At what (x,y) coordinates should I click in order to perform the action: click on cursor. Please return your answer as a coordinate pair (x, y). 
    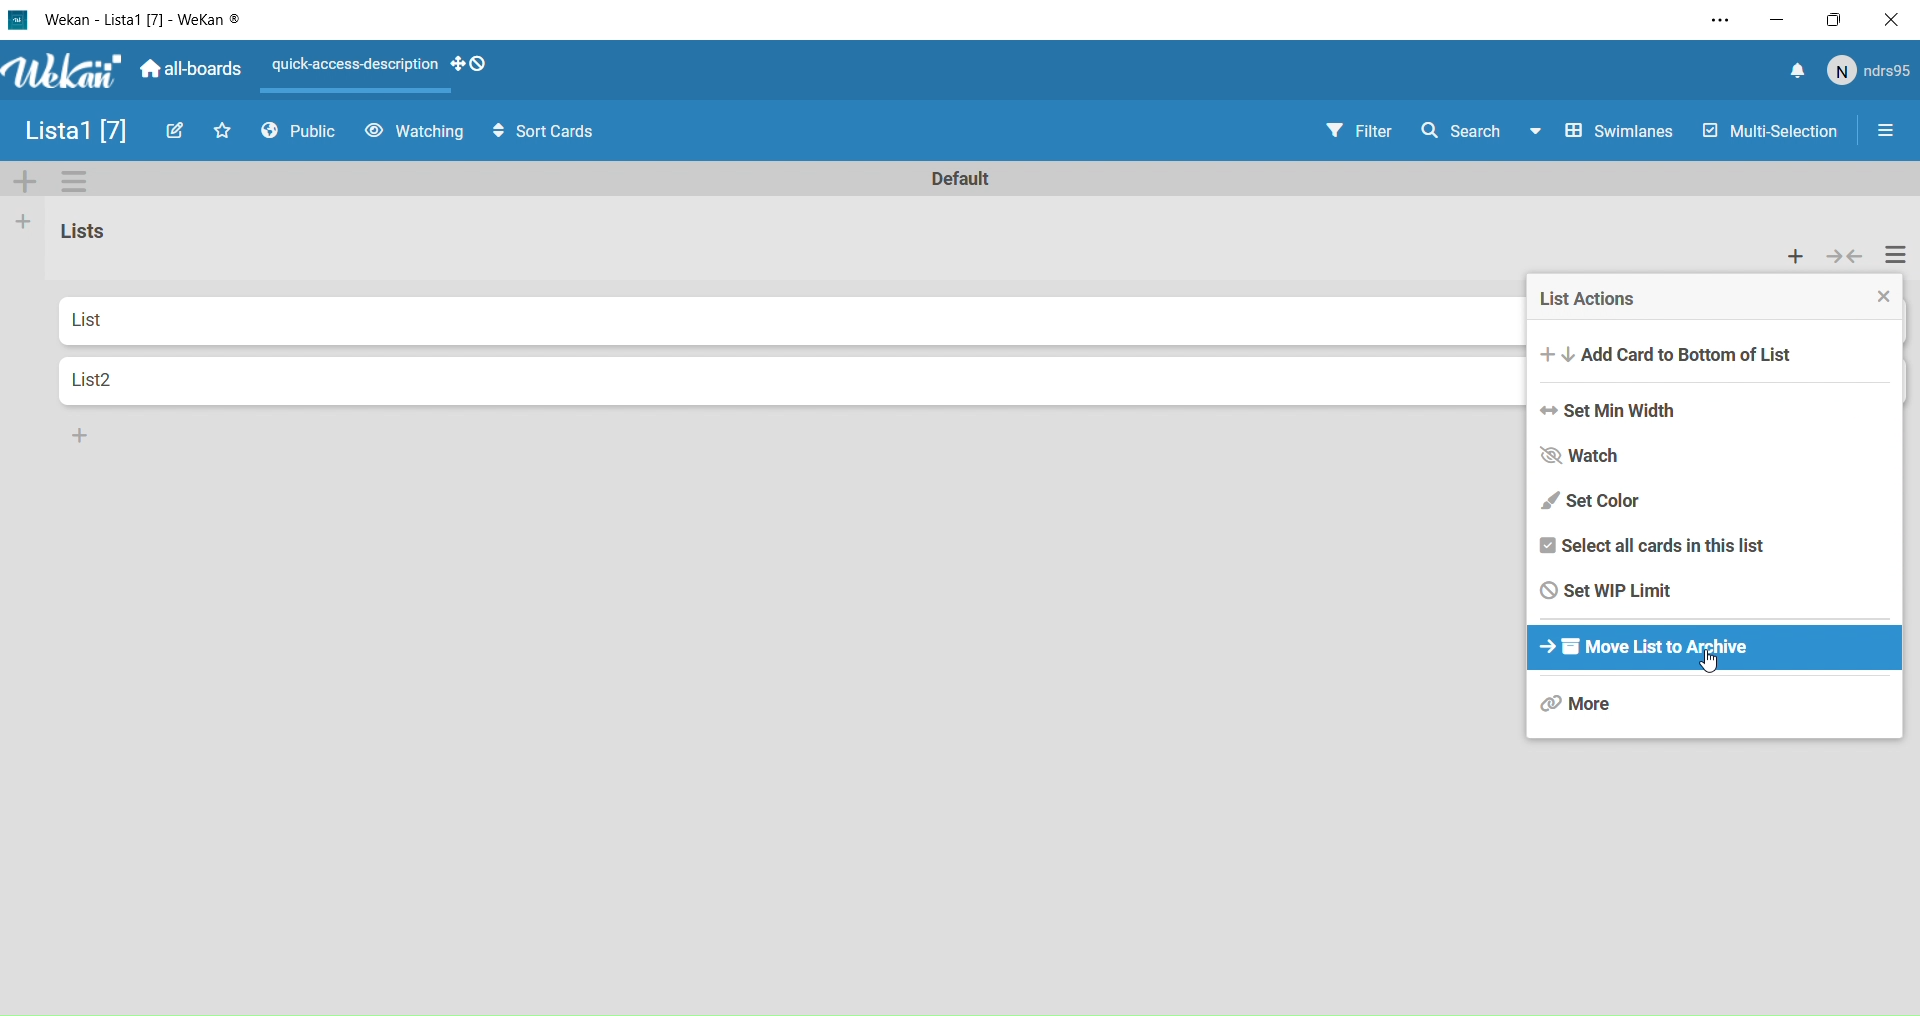
    Looking at the image, I should click on (1711, 663).